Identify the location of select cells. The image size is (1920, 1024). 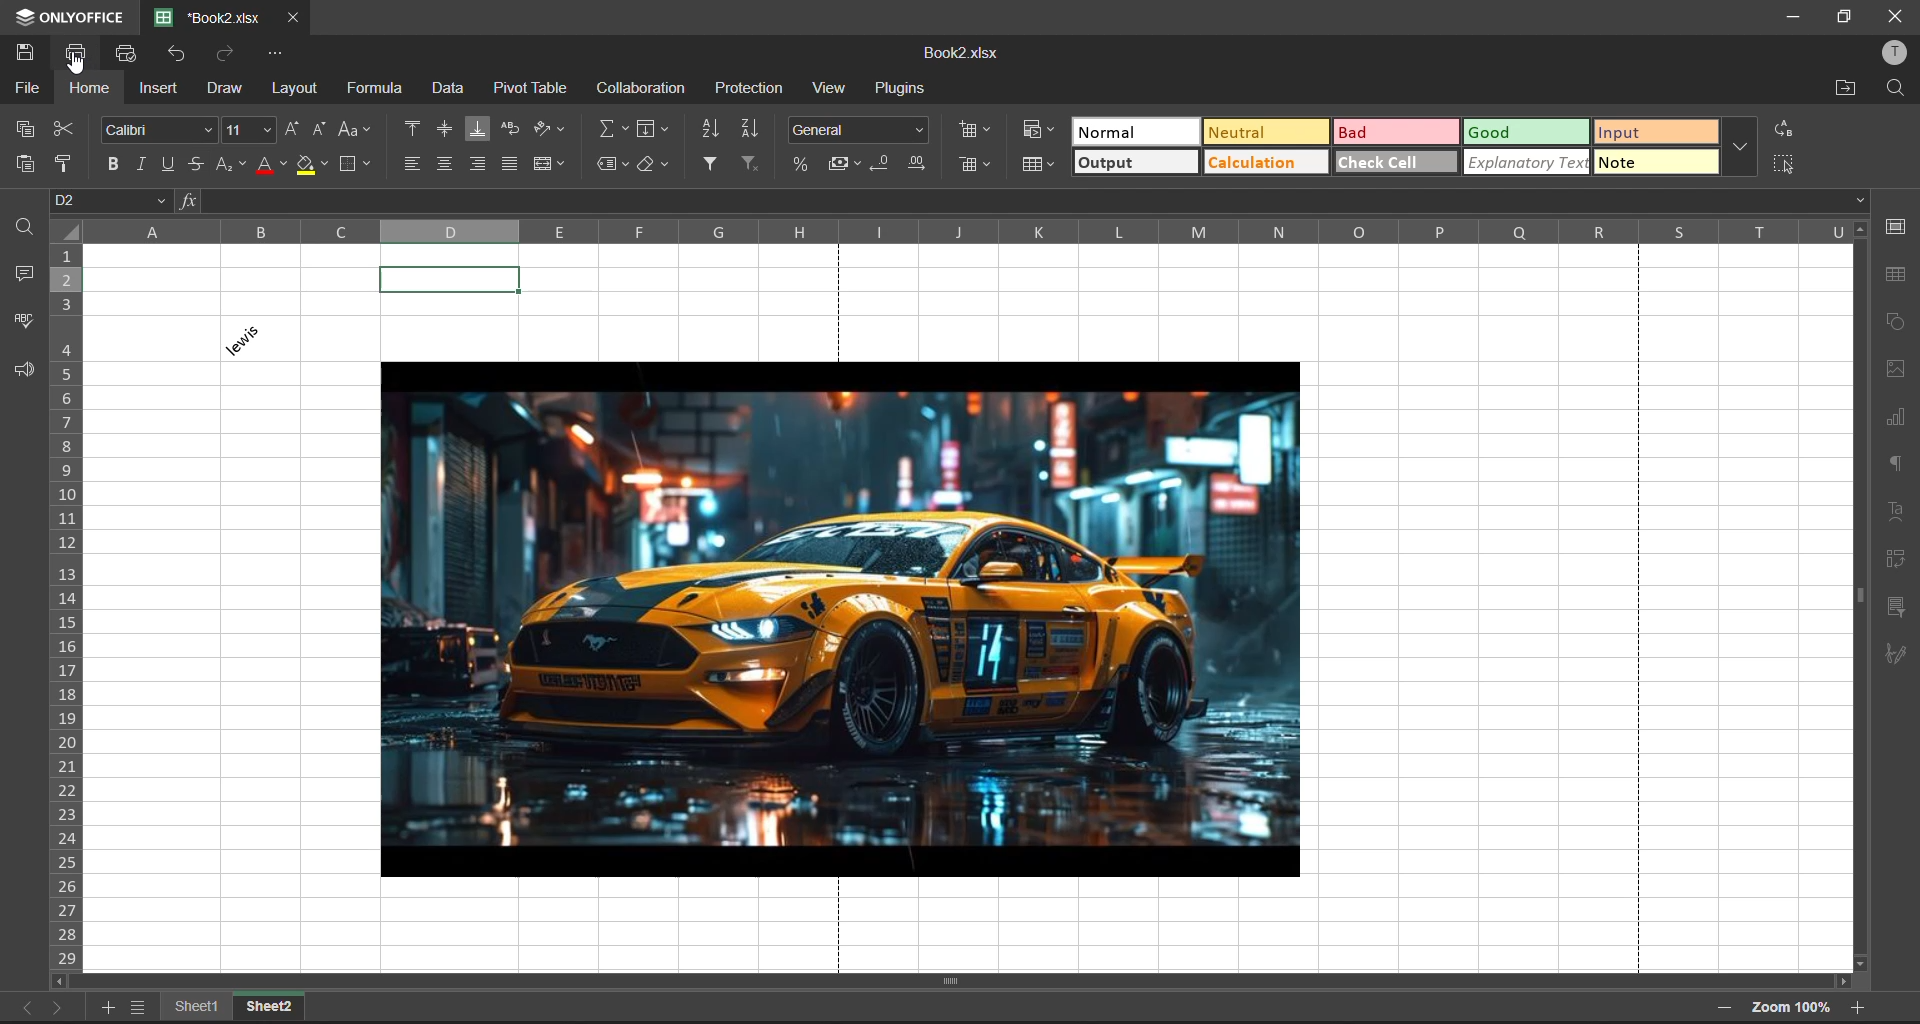
(1780, 163).